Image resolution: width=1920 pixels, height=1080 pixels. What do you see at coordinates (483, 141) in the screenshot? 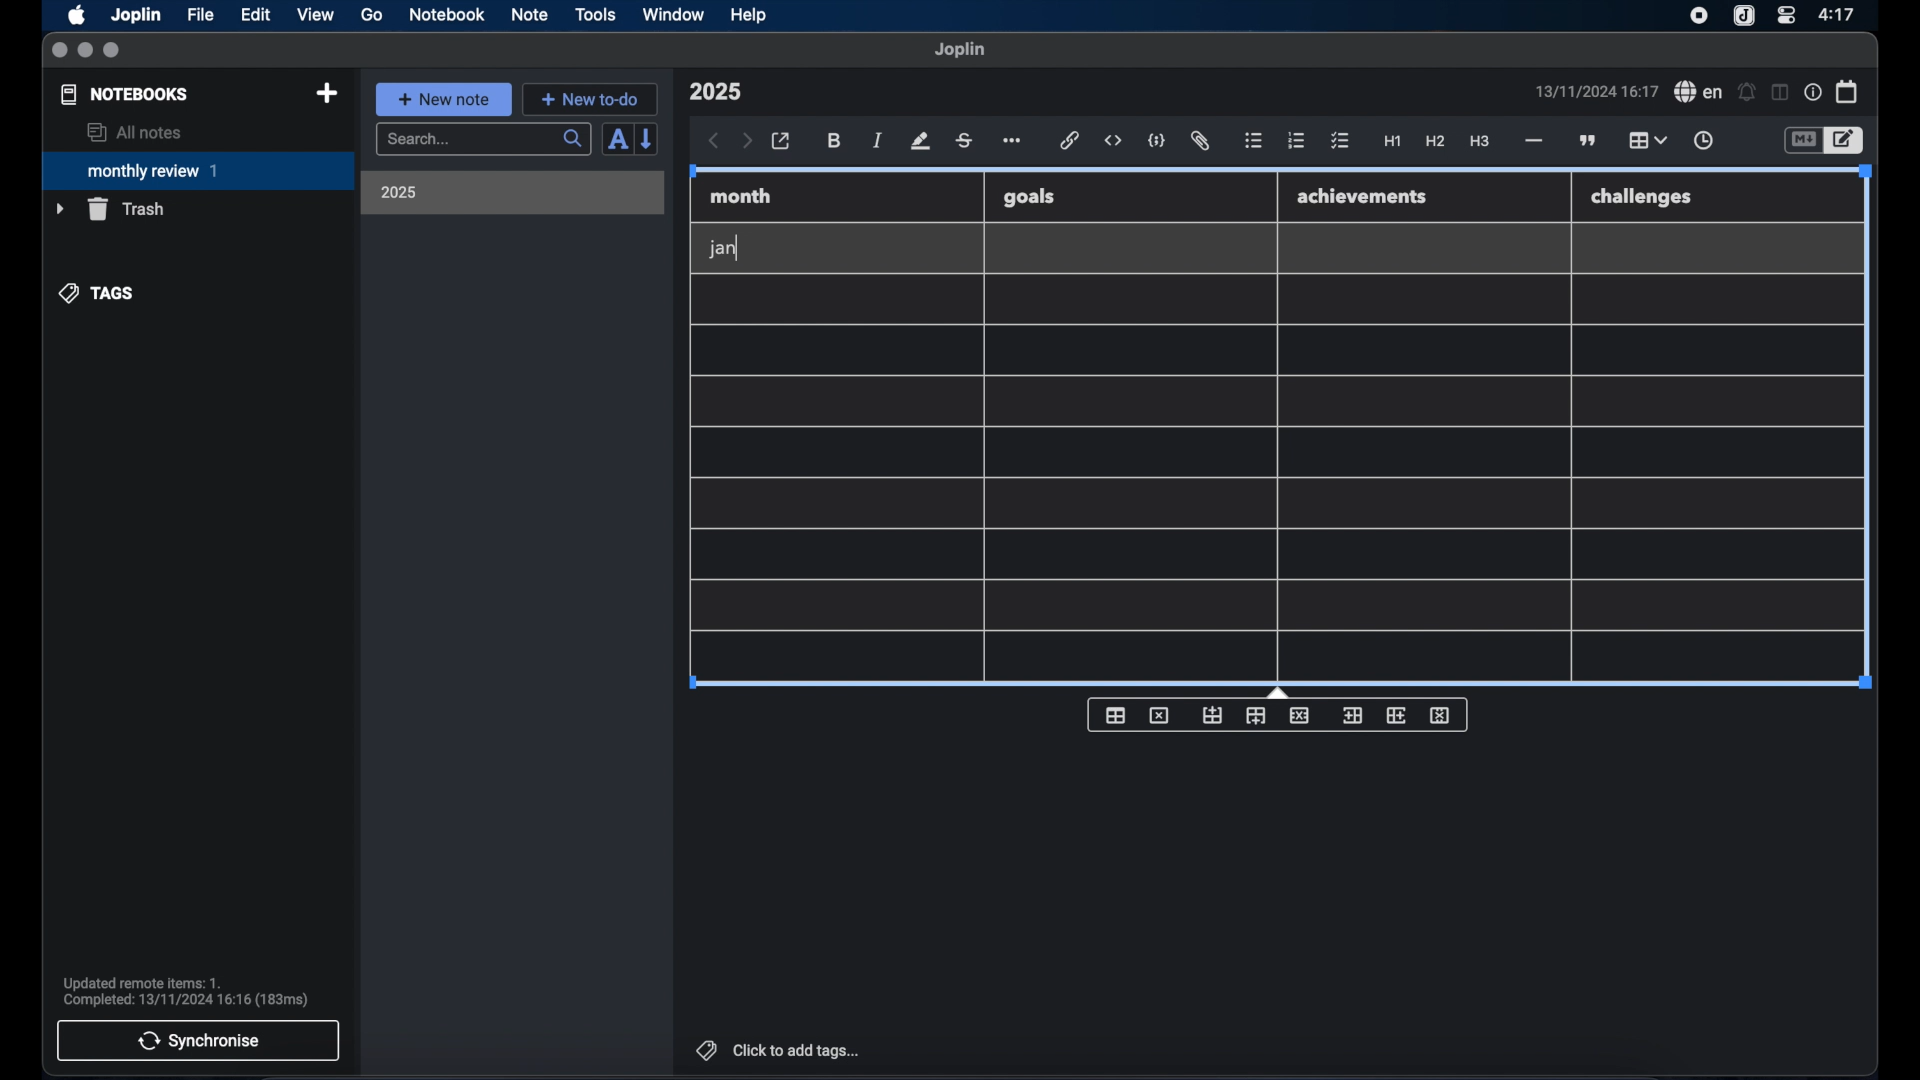
I see `search bar` at bounding box center [483, 141].